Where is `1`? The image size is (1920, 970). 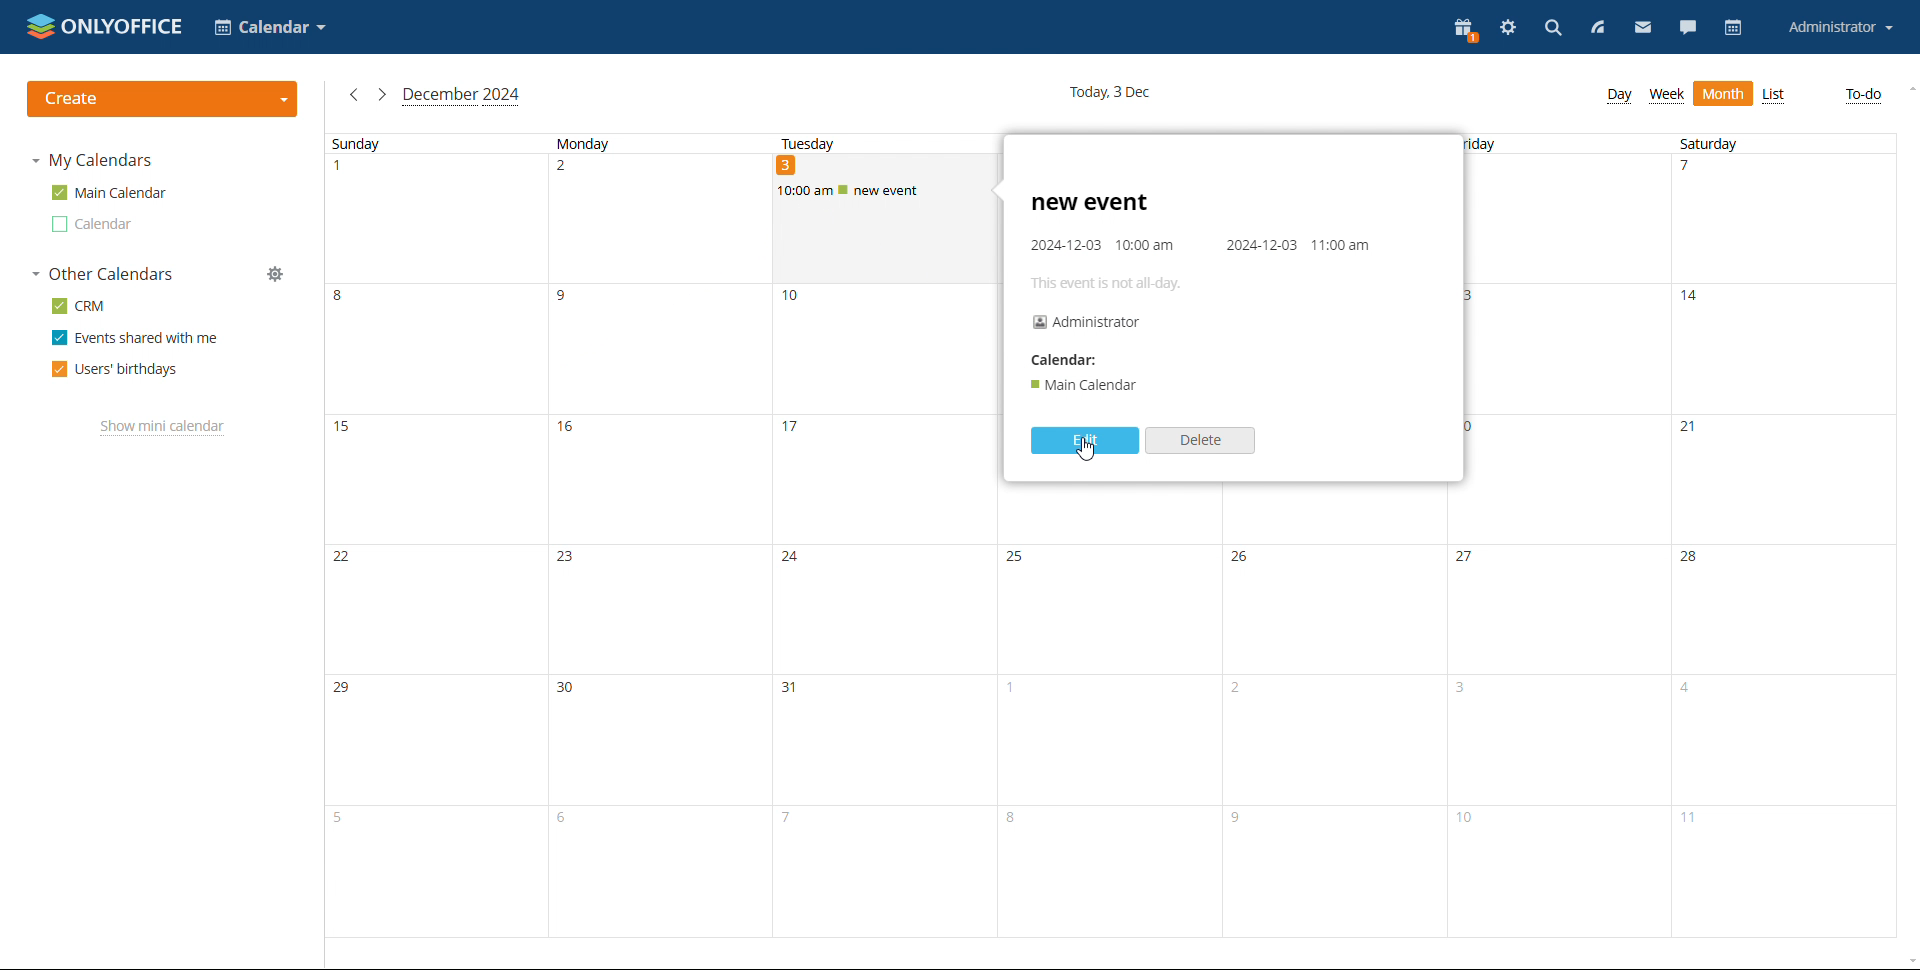
1 is located at coordinates (434, 219).